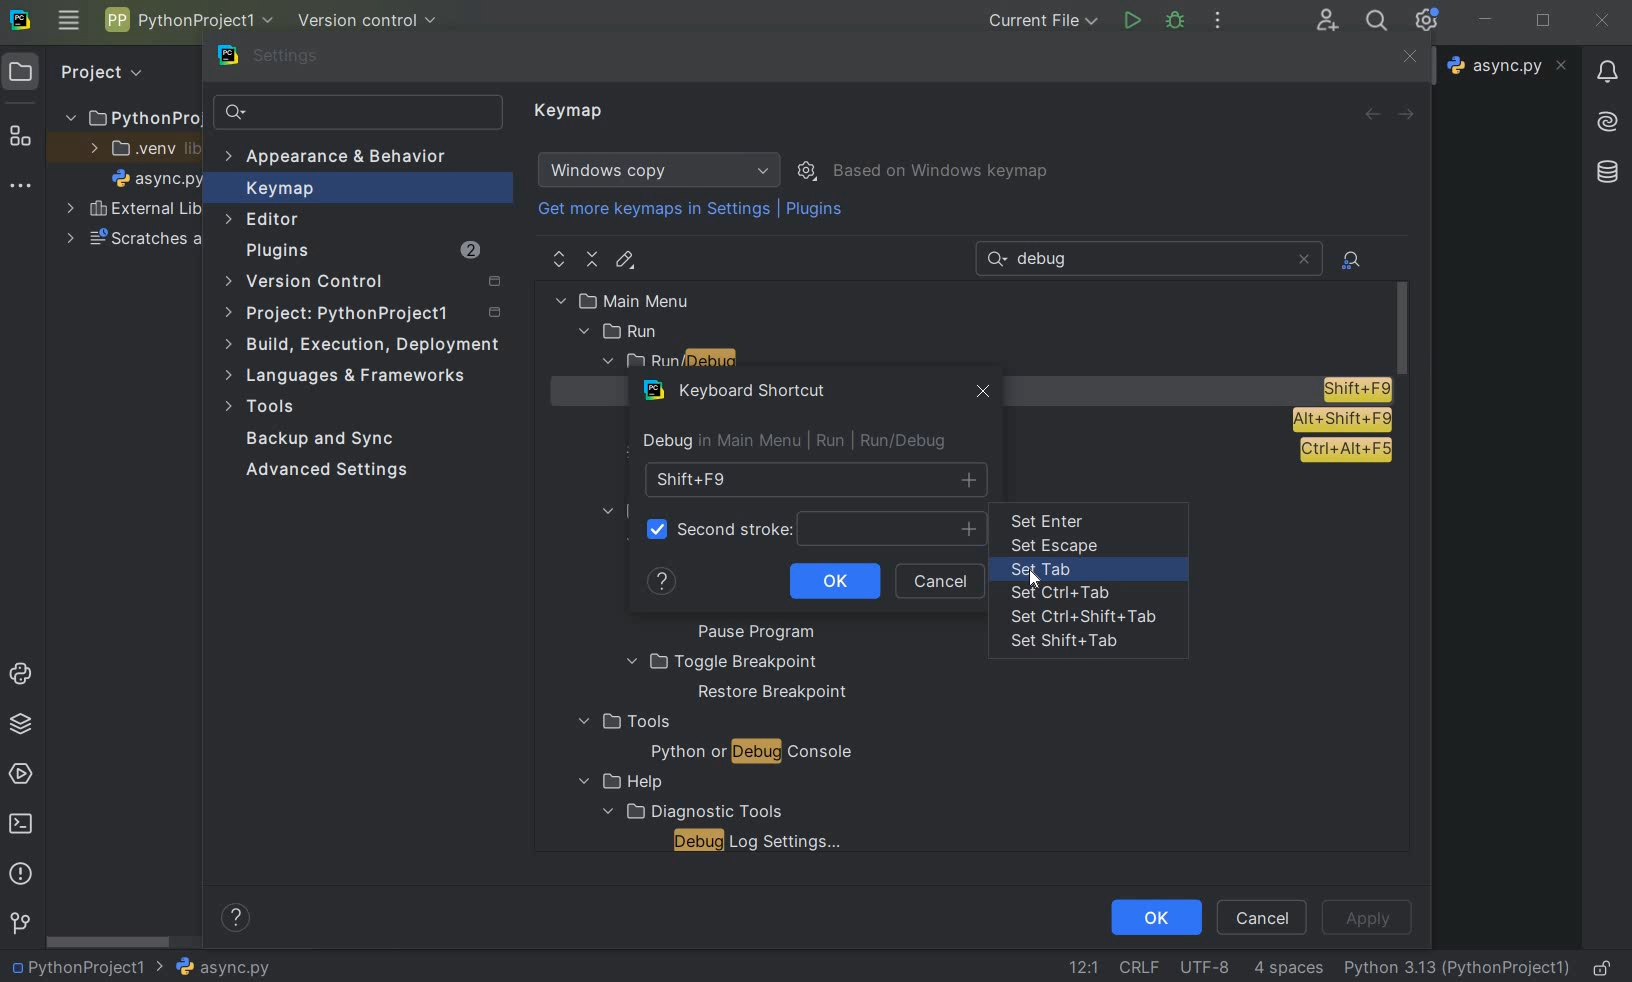 This screenshot has width=1632, height=982. What do you see at coordinates (1342, 420) in the screenshot?
I see `AIt+Shift+F9` at bounding box center [1342, 420].